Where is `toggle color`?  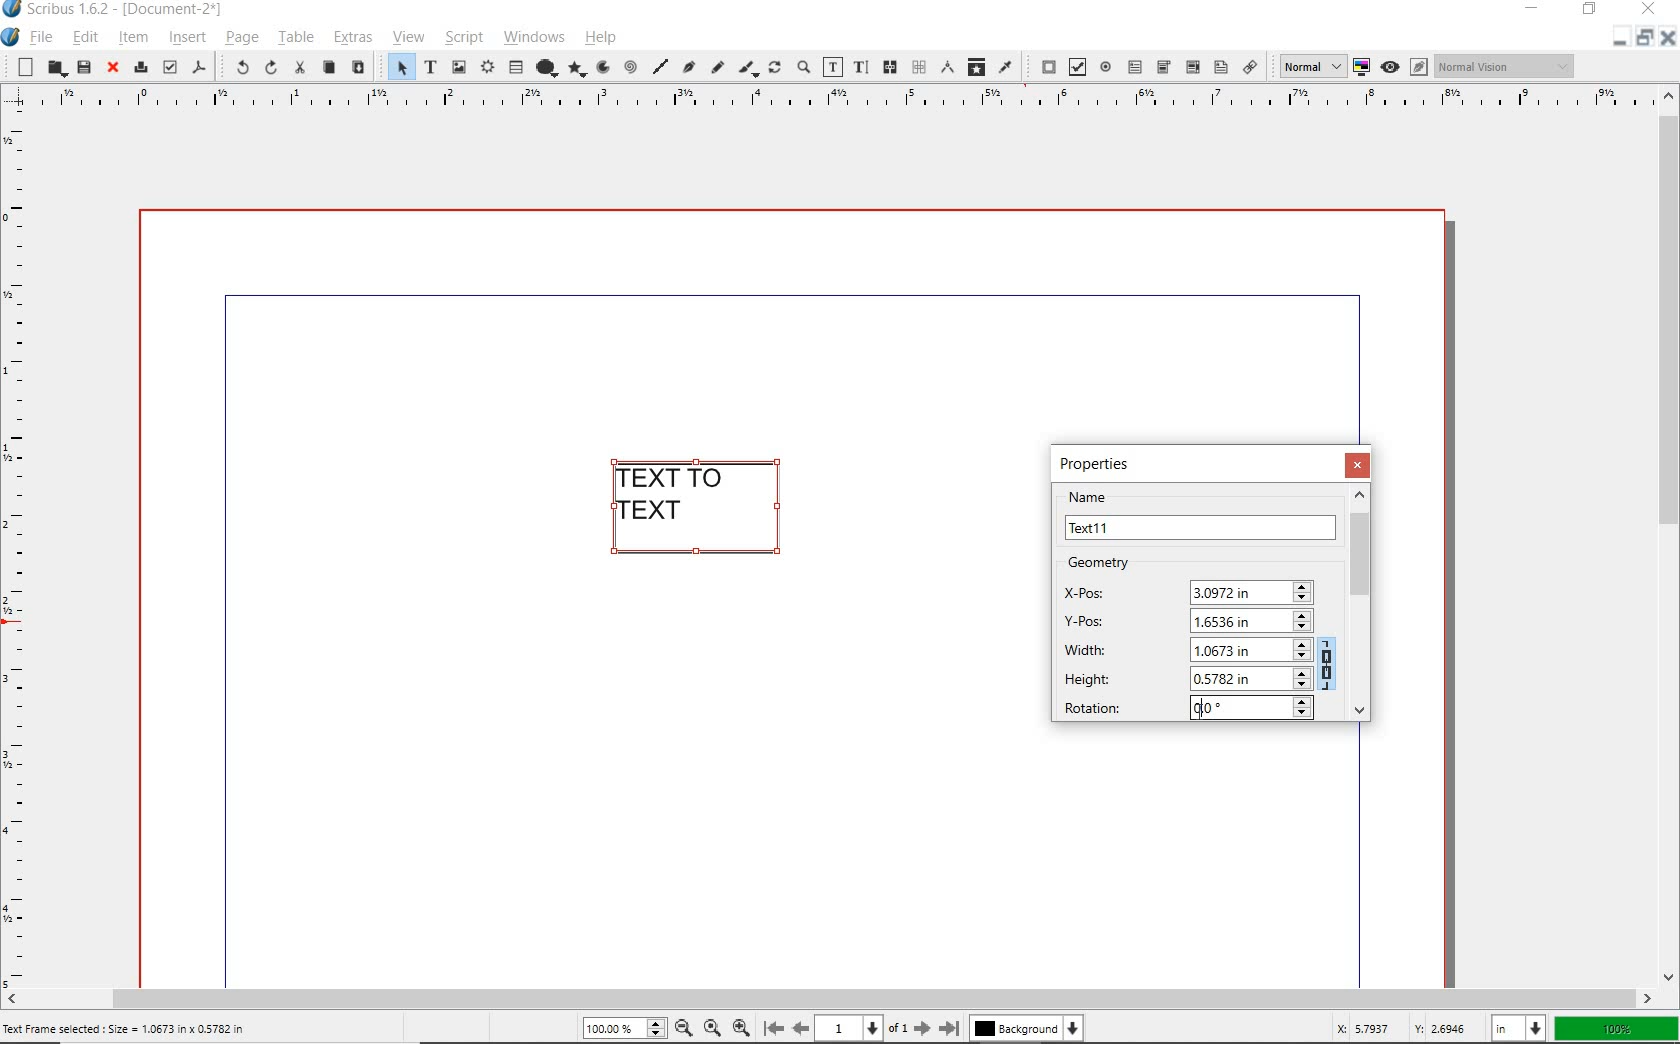 toggle color is located at coordinates (1364, 66).